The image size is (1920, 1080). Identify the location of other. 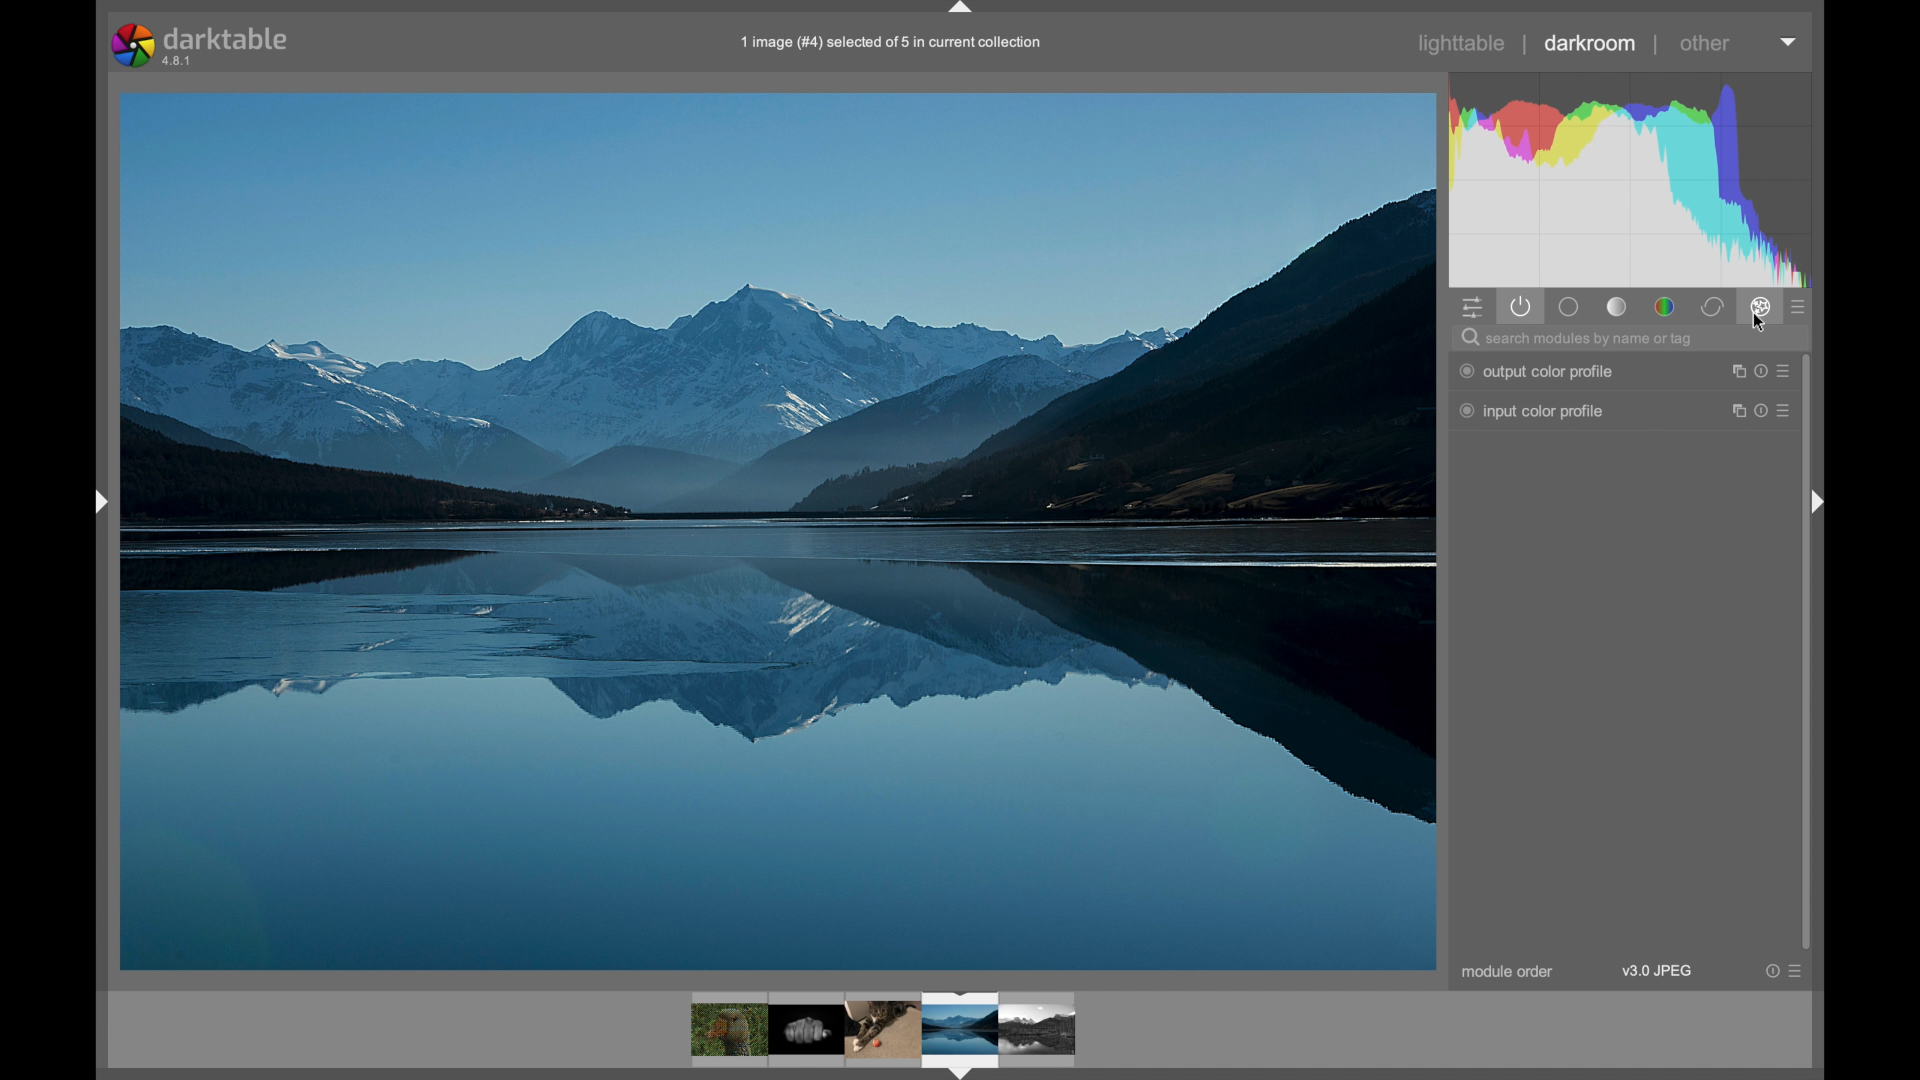
(1708, 44).